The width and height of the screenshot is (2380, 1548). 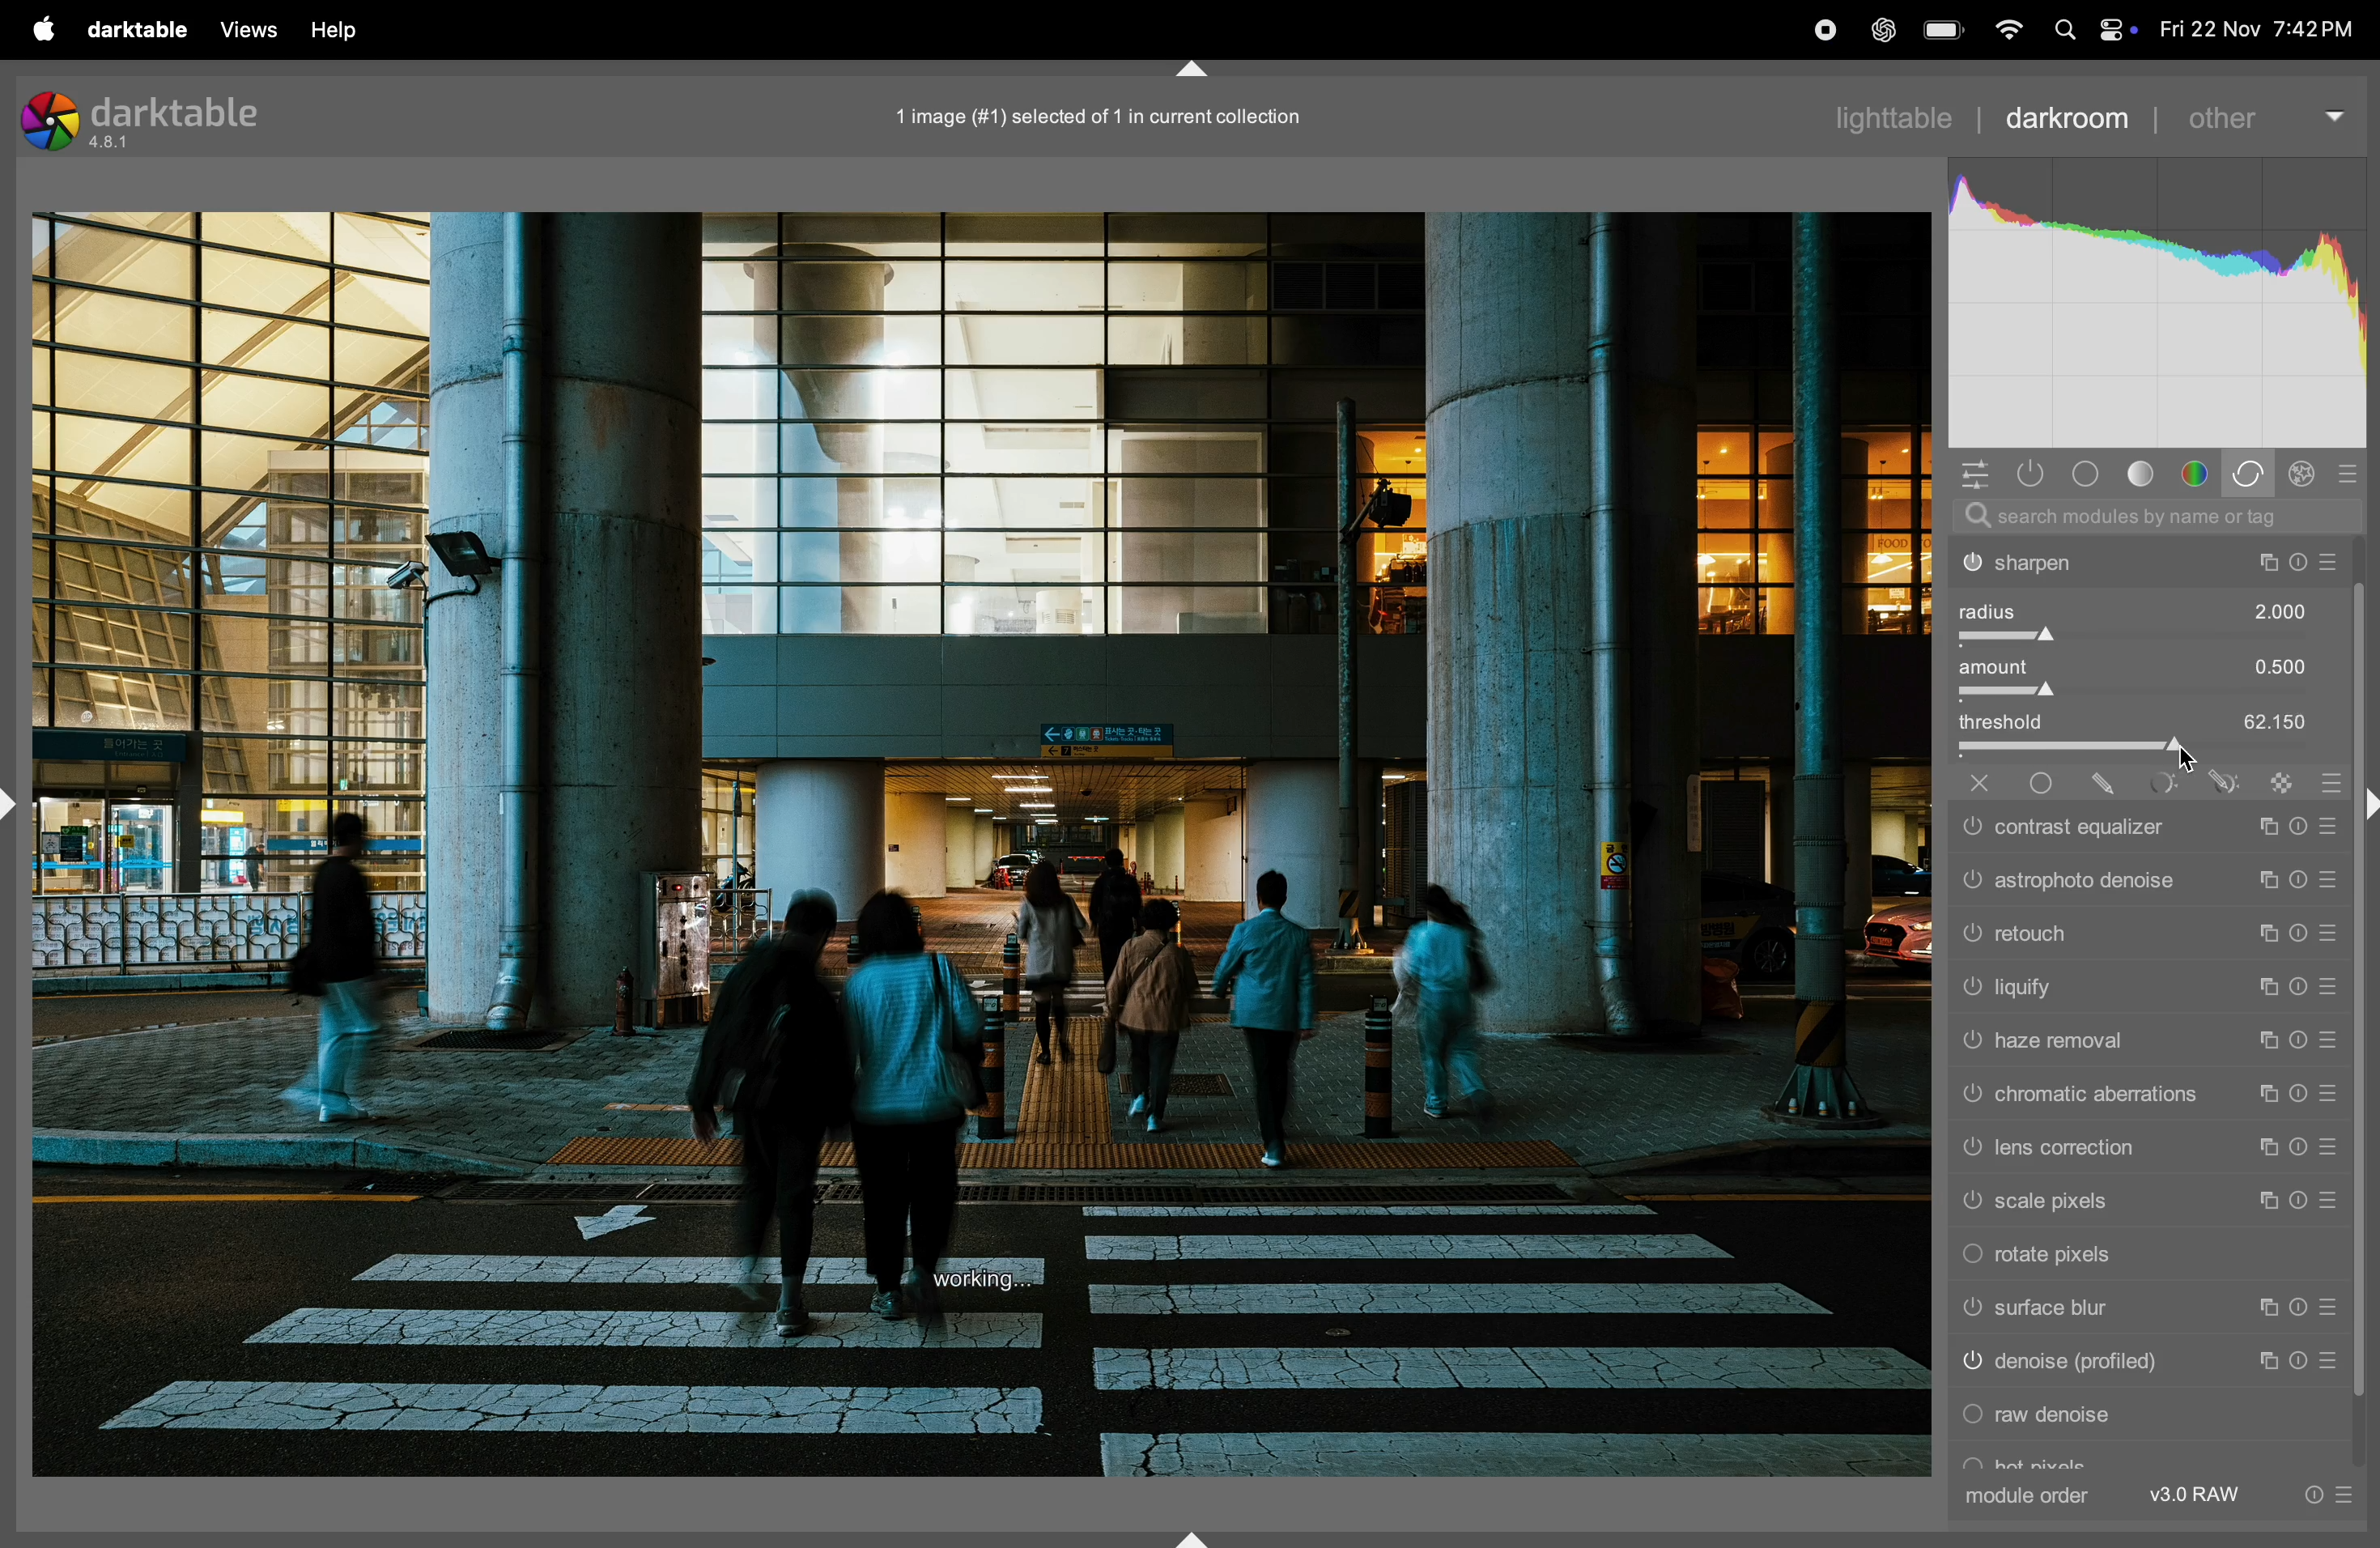 What do you see at coordinates (42, 29) in the screenshot?
I see `apple menu` at bounding box center [42, 29].